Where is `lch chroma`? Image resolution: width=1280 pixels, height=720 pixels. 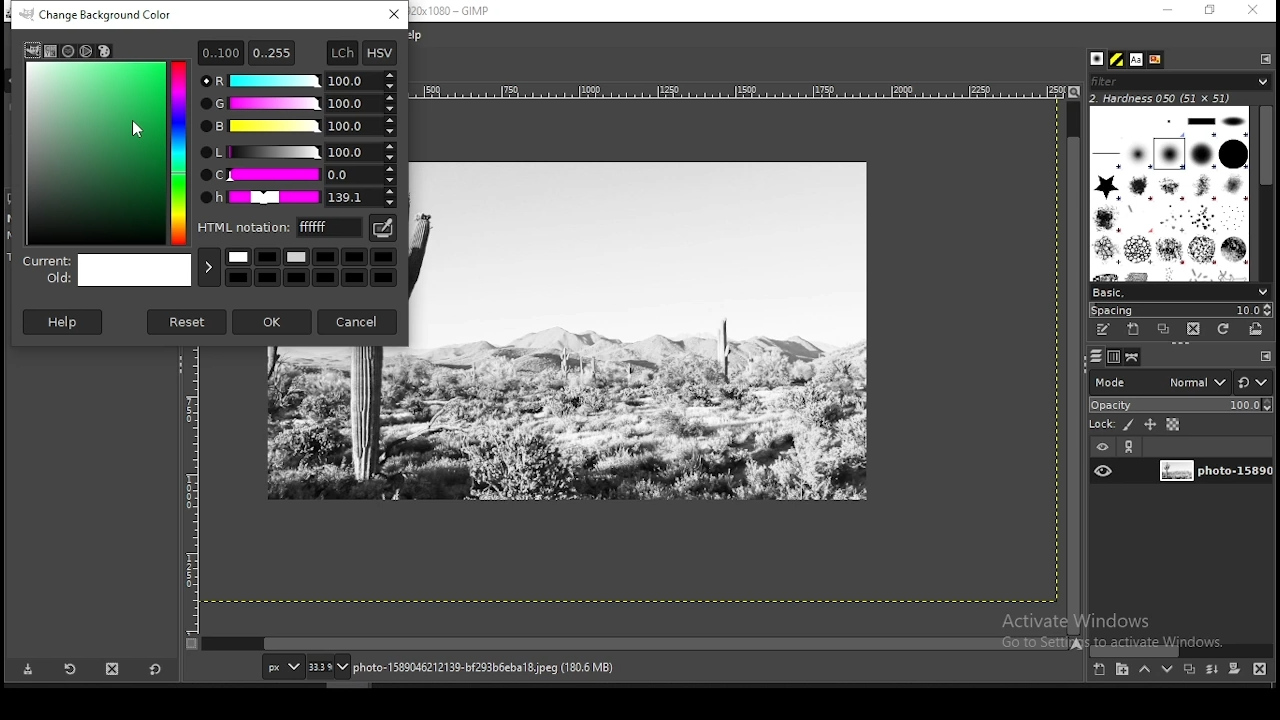 lch chroma is located at coordinates (298, 175).